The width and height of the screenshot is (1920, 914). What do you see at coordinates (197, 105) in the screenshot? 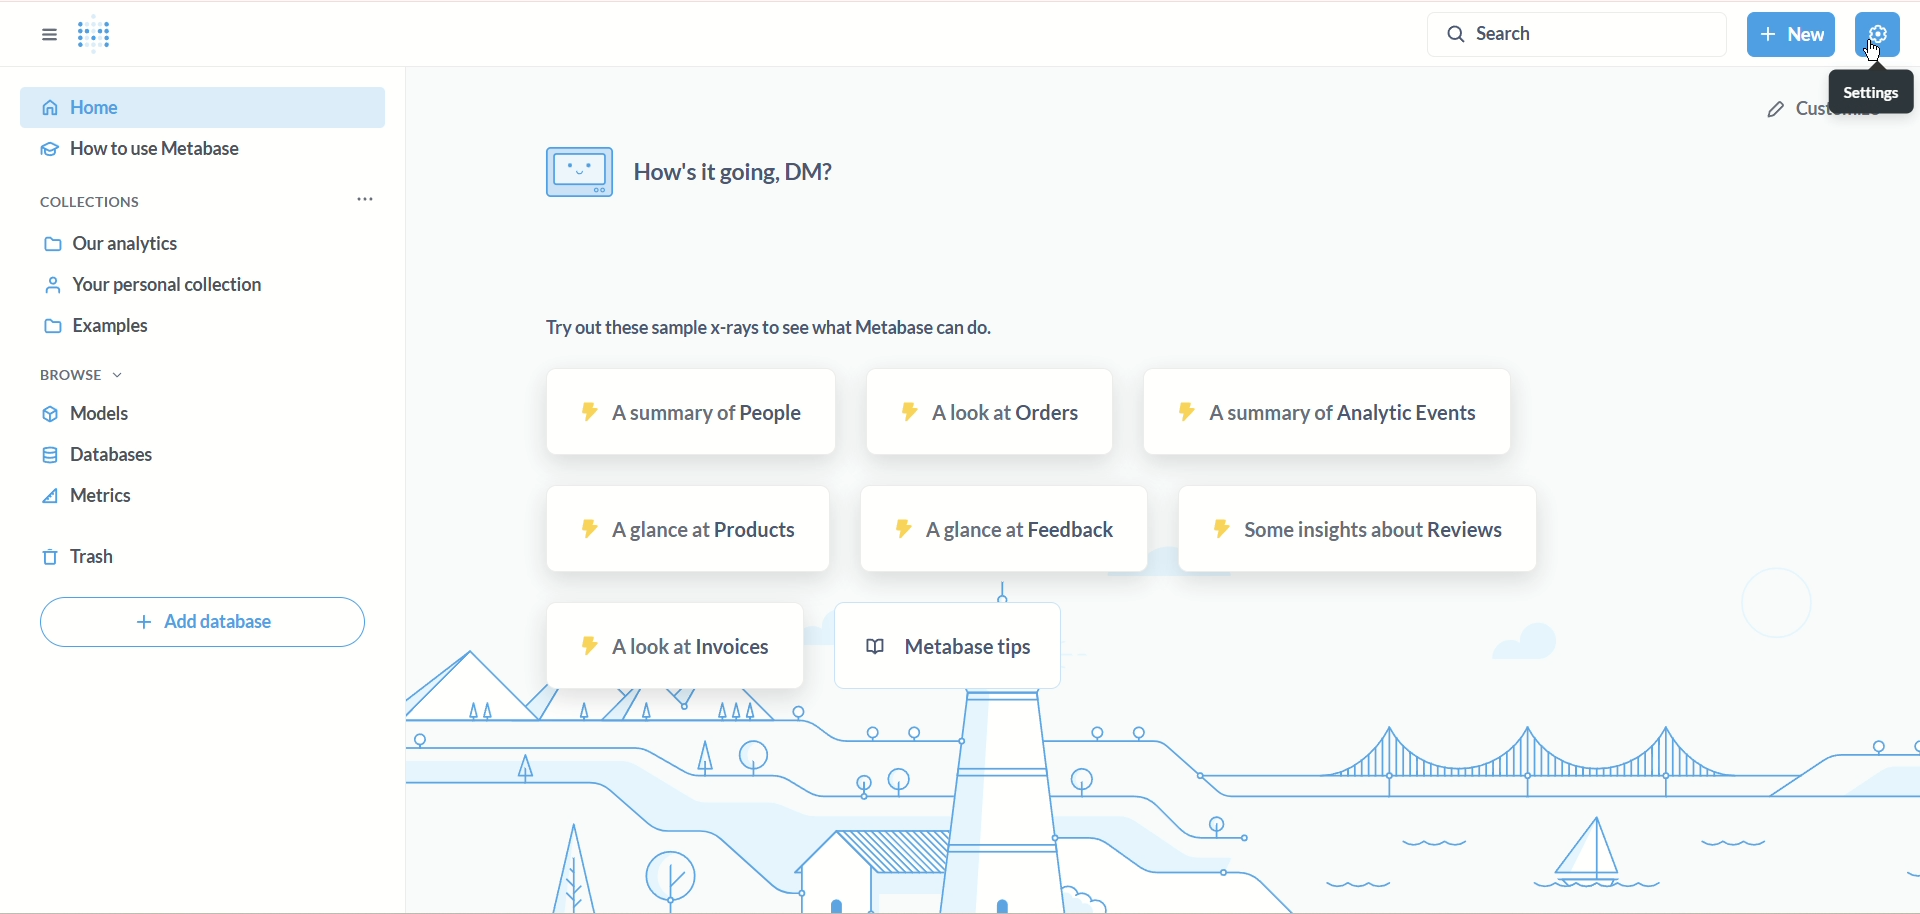
I see `home` at bounding box center [197, 105].